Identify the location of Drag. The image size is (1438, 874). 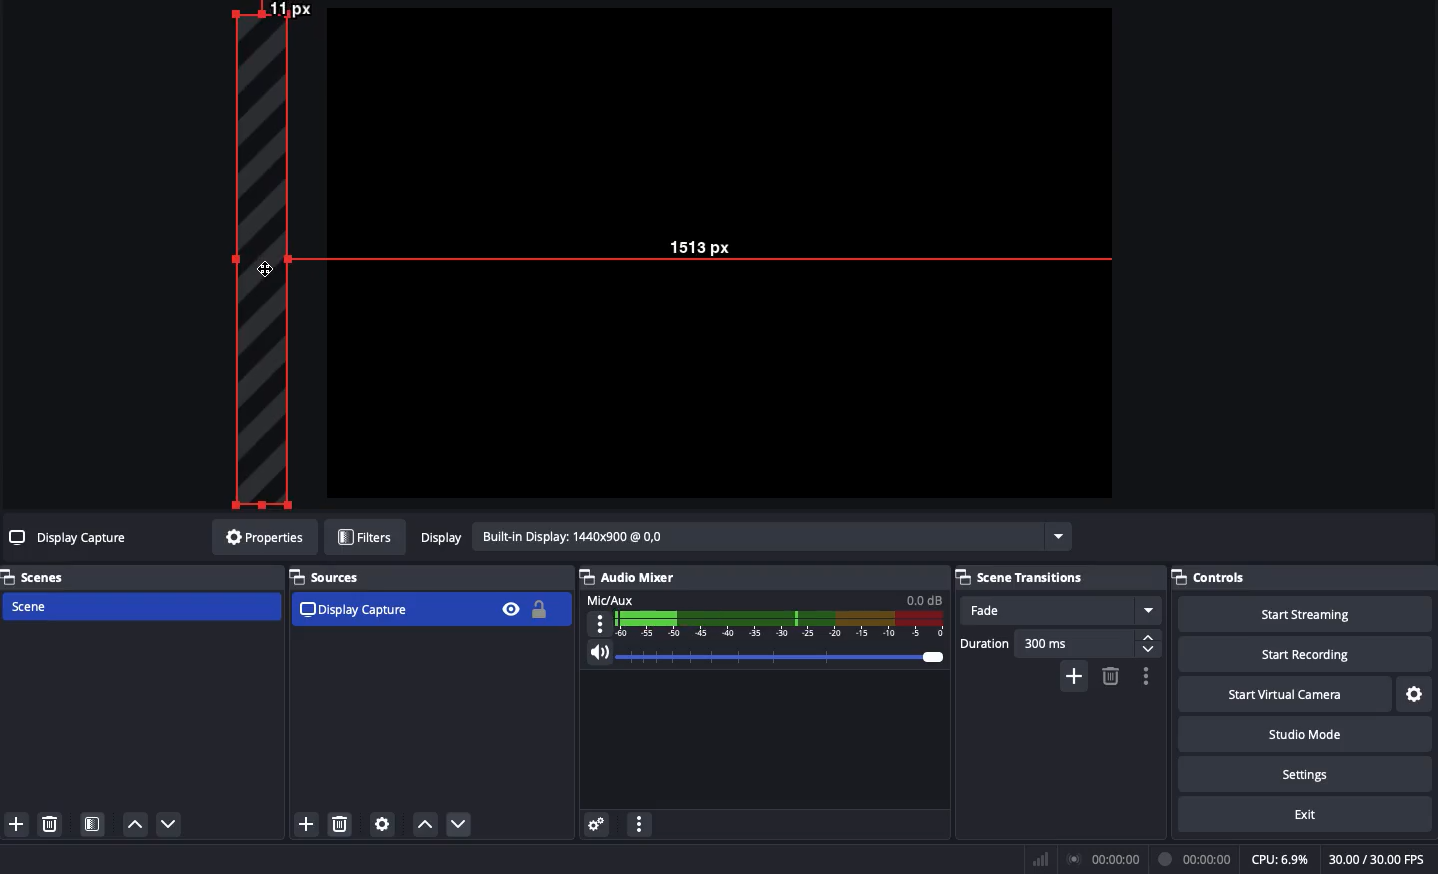
(257, 254).